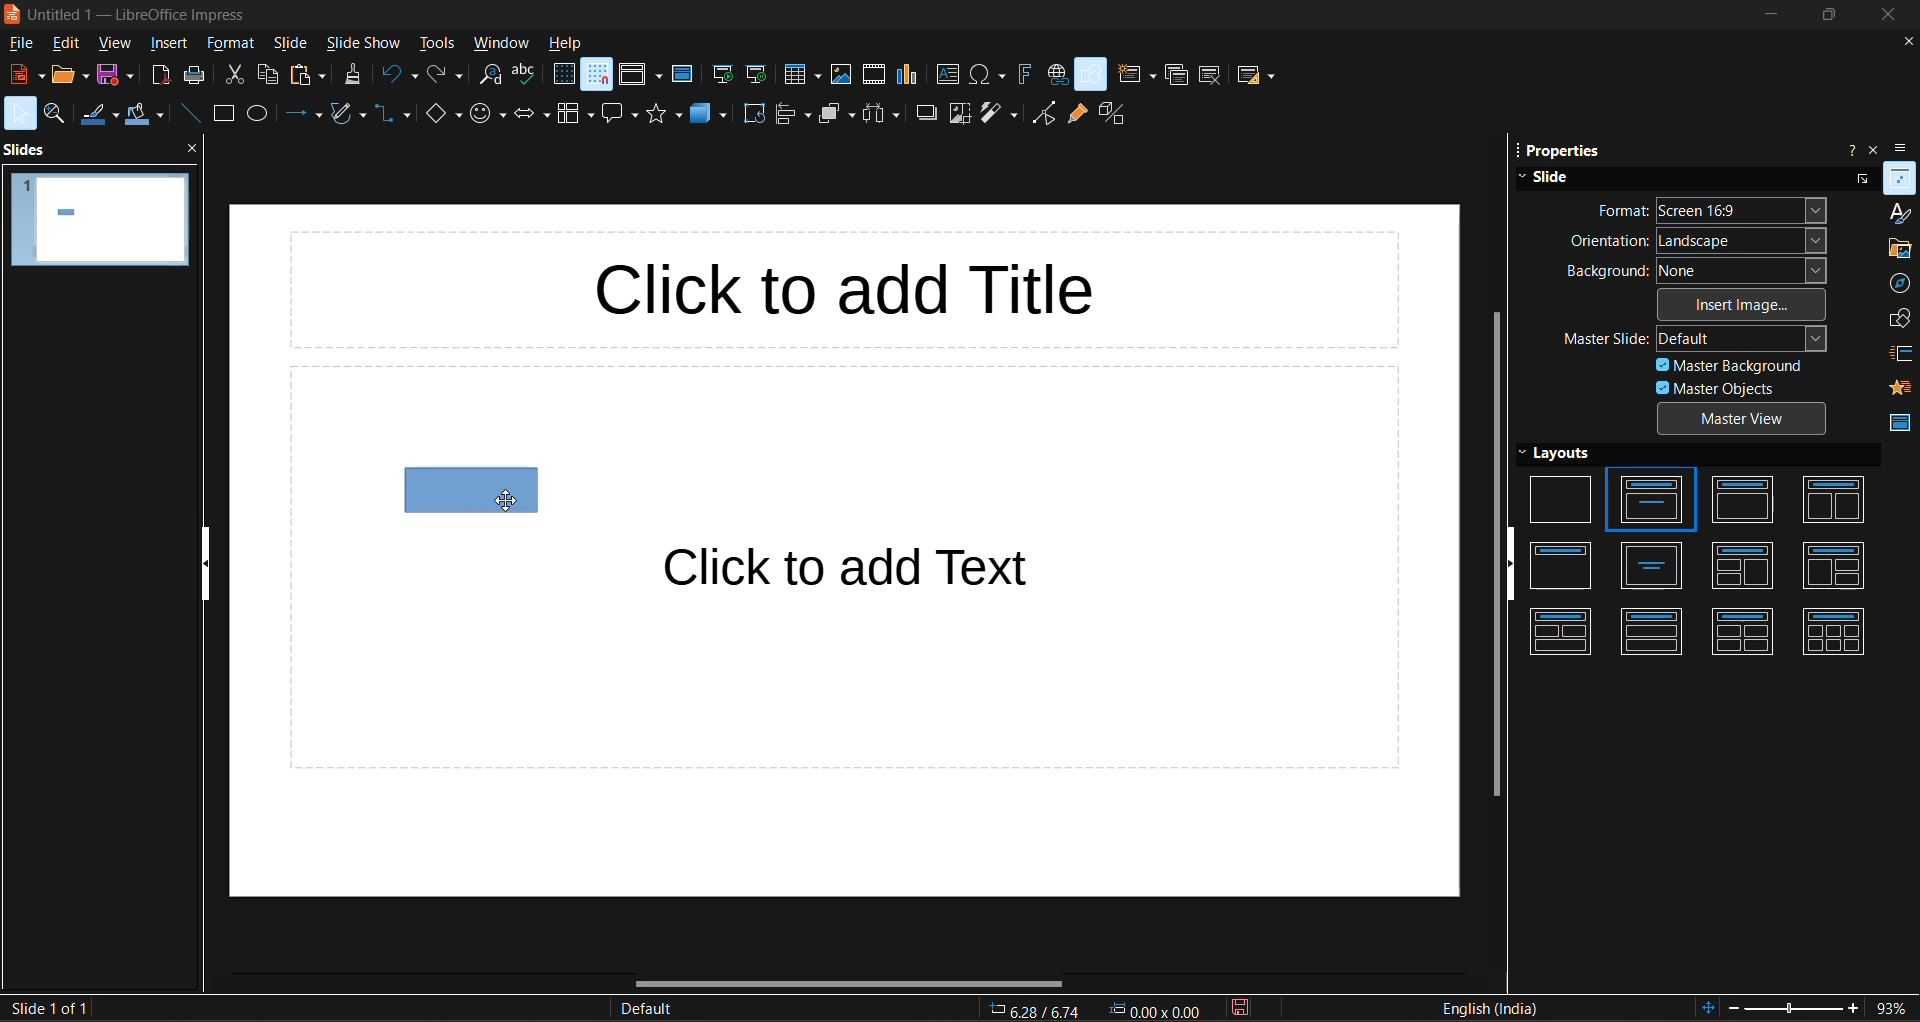 The height and width of the screenshot is (1022, 1920). I want to click on cut, so click(234, 75).